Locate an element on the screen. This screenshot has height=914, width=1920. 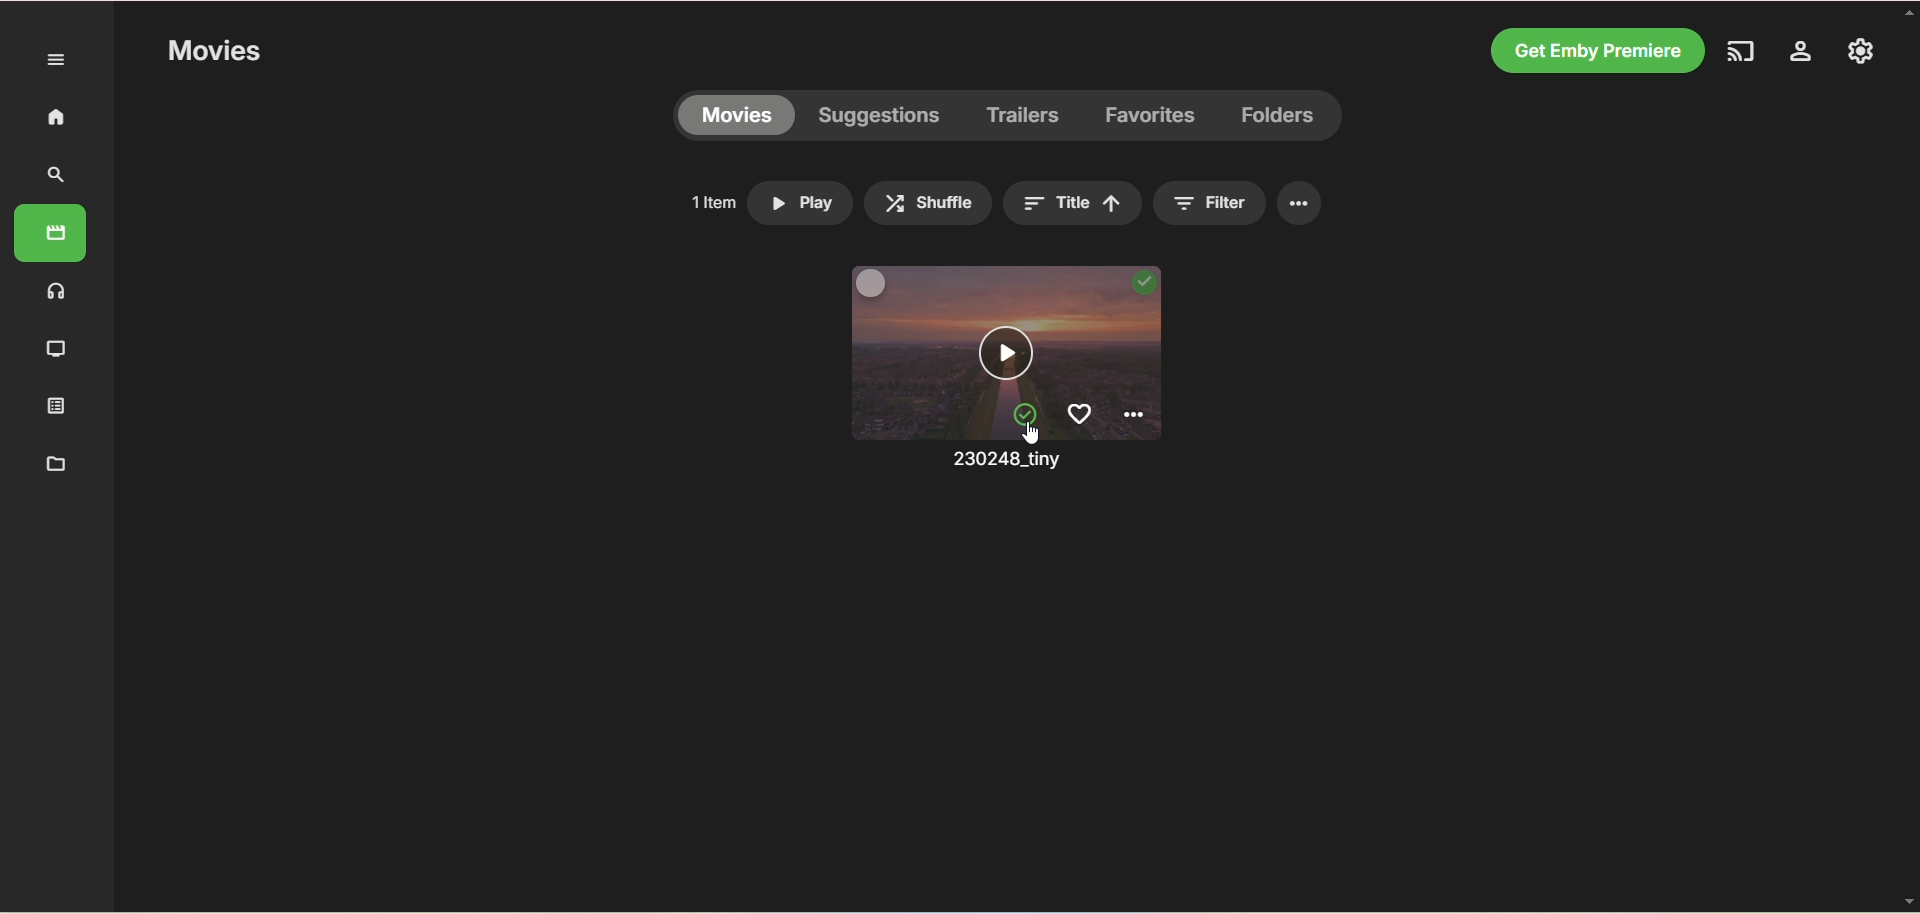
1 item is located at coordinates (709, 198).